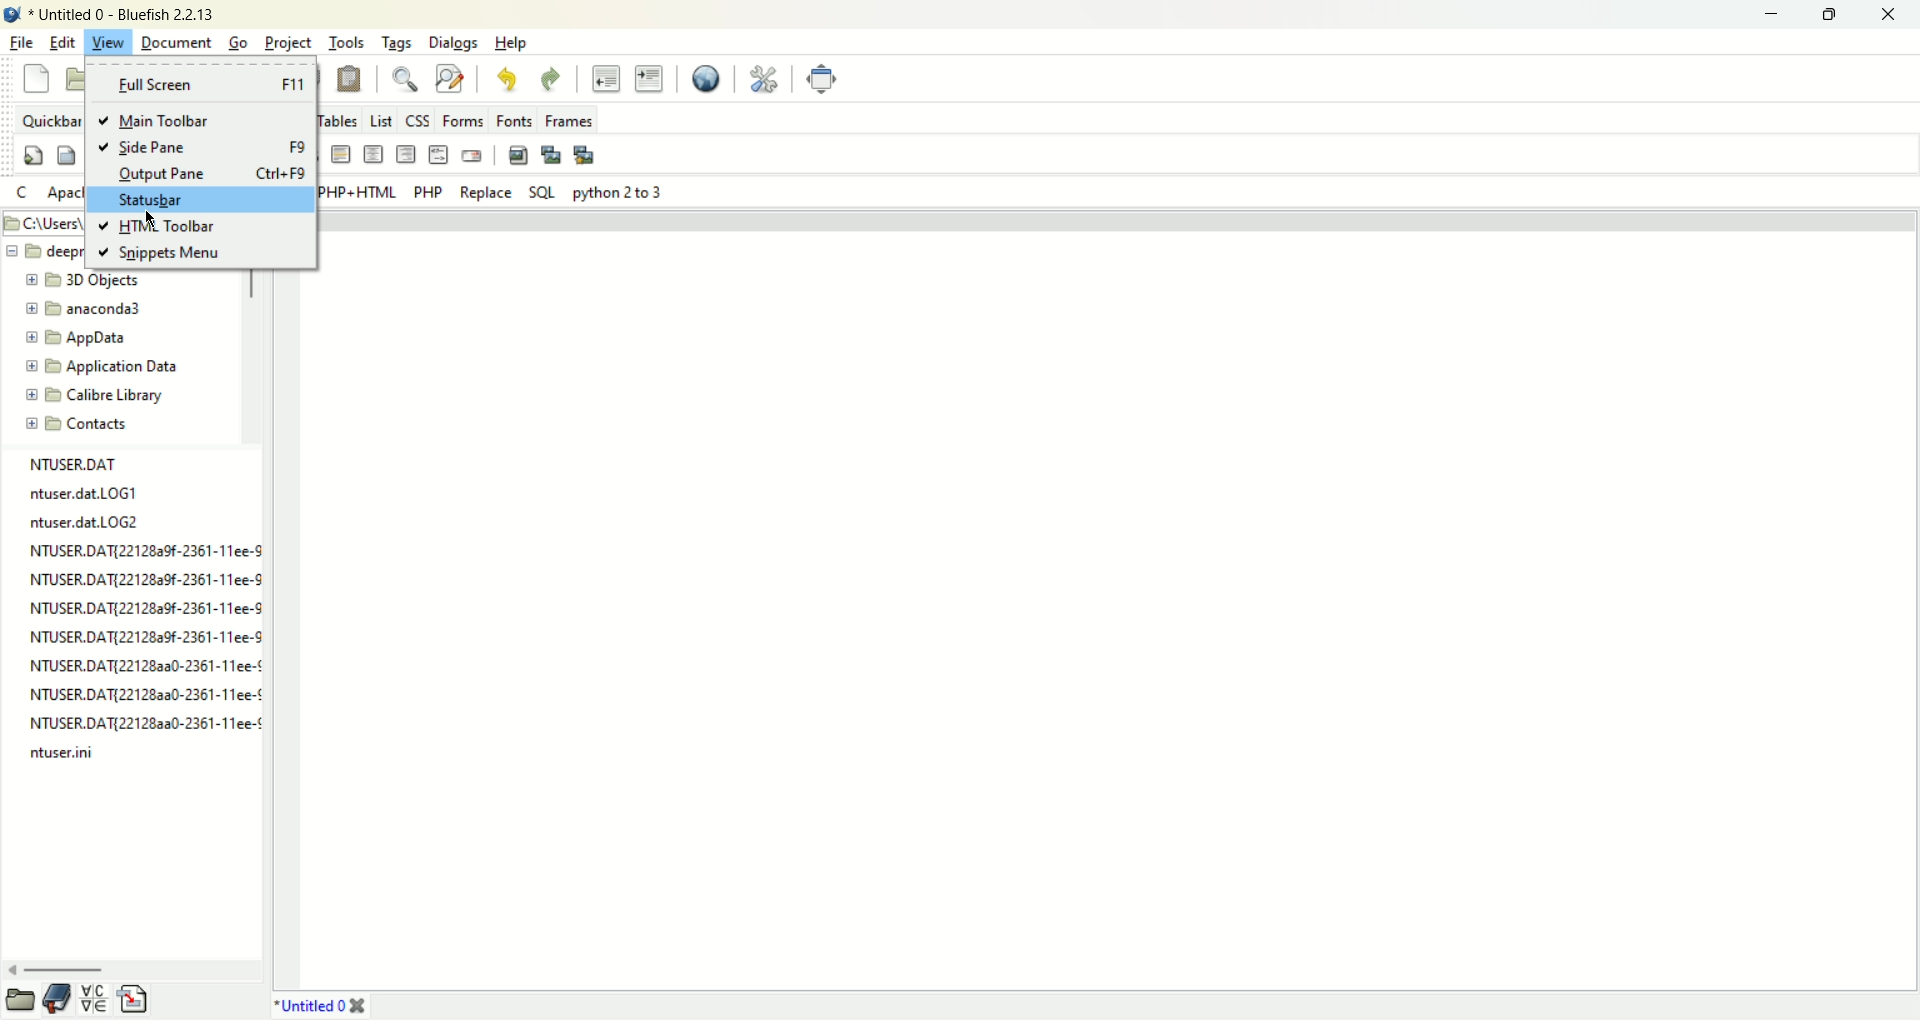 This screenshot has width=1920, height=1020. What do you see at coordinates (404, 77) in the screenshot?
I see `find` at bounding box center [404, 77].